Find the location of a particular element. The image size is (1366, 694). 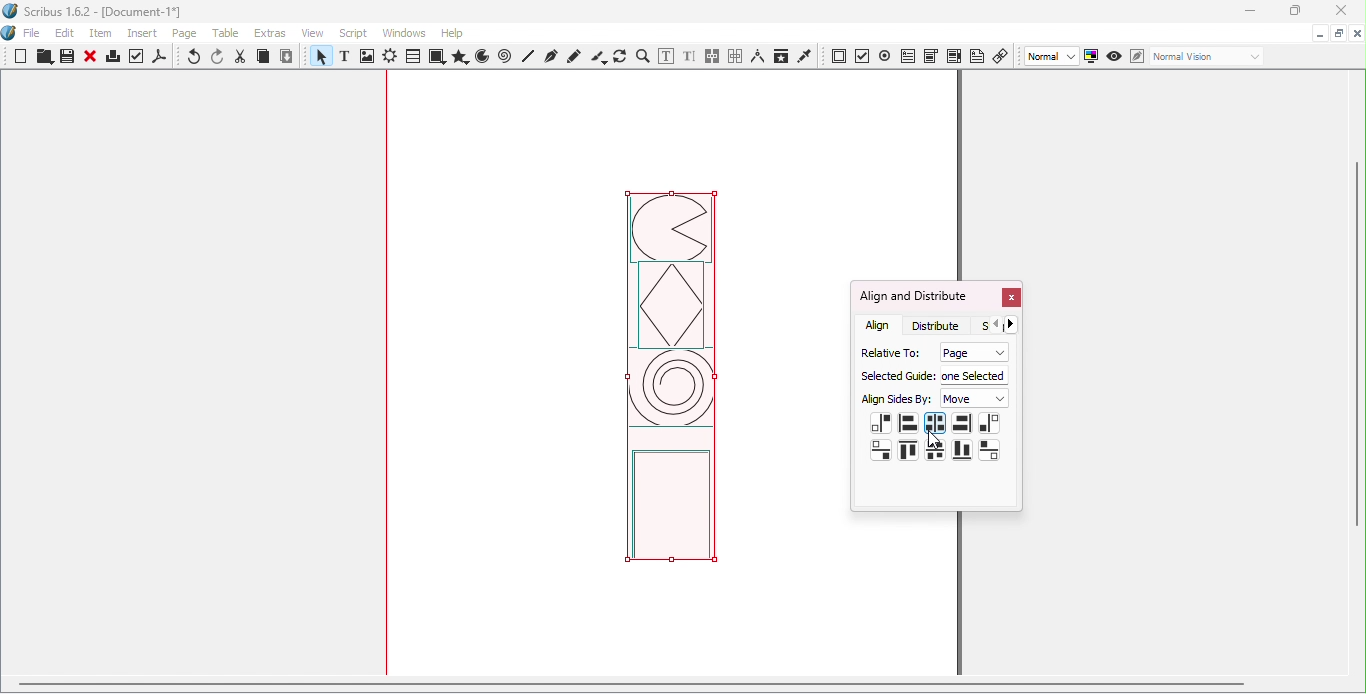

Unlink text frames is located at coordinates (735, 56).